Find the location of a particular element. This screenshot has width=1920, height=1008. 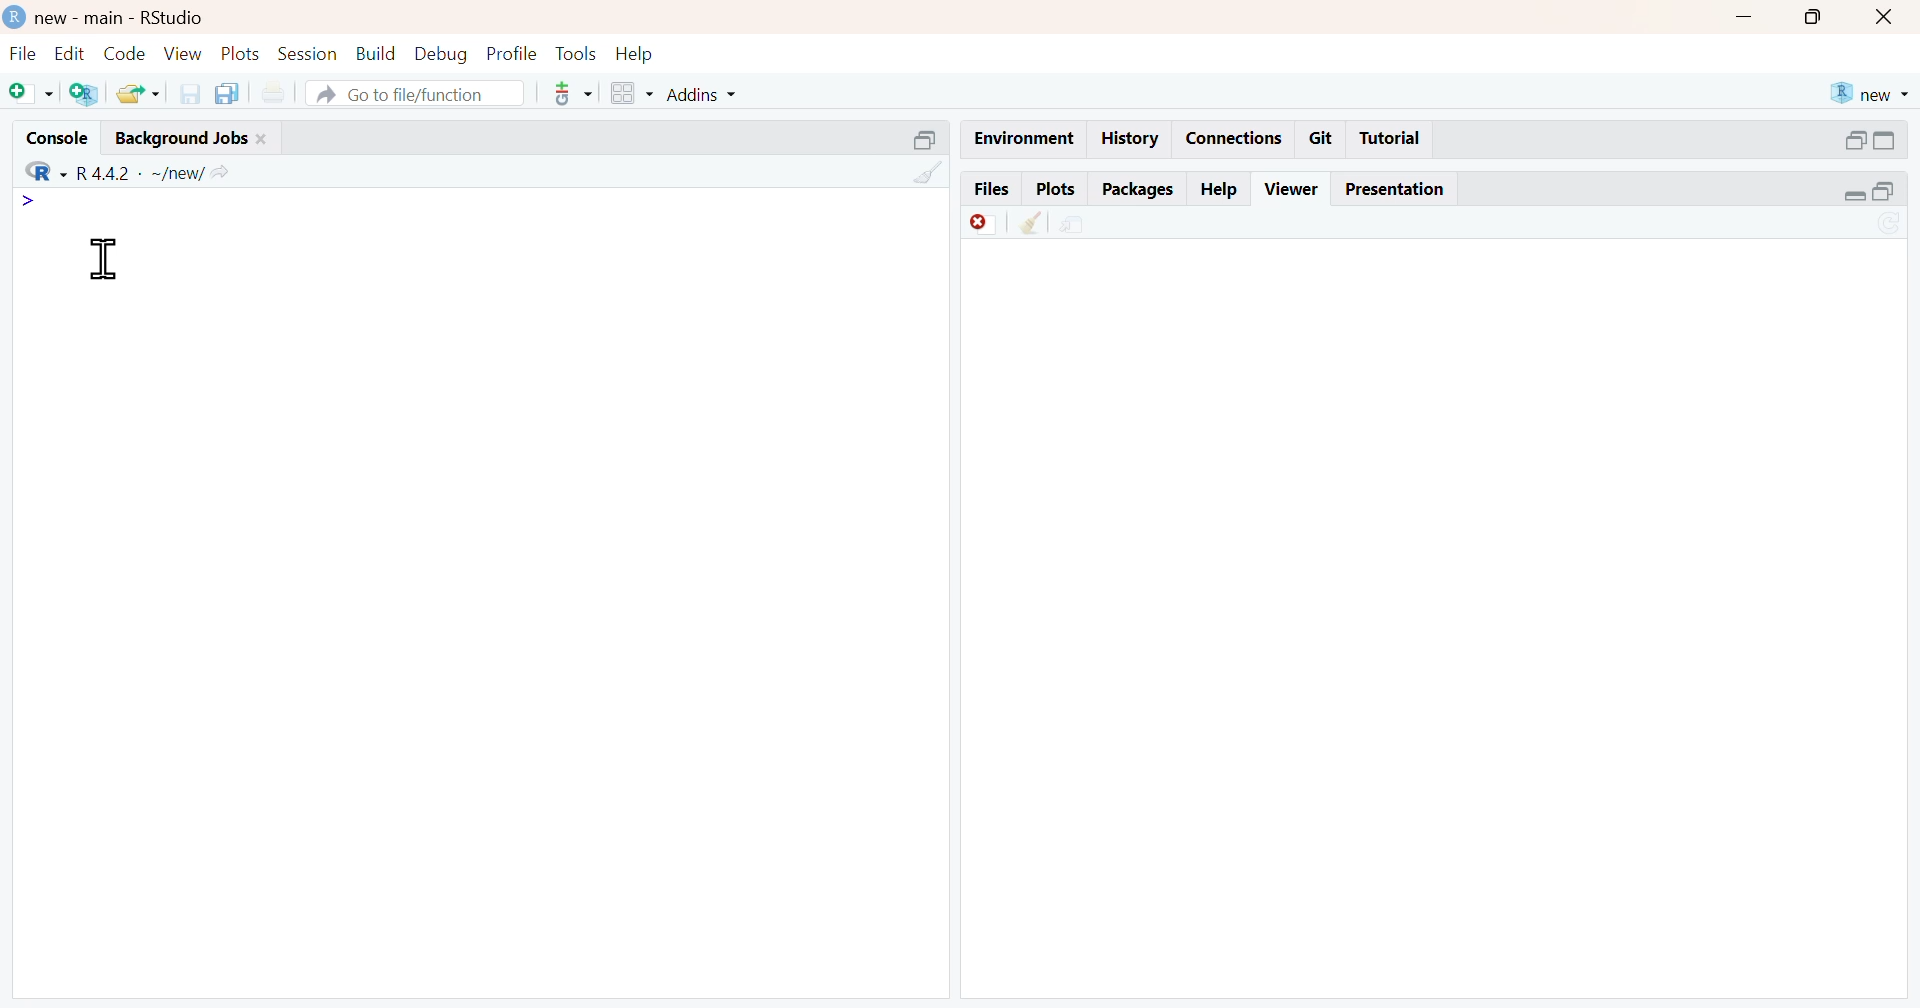

remove current viewer is located at coordinates (979, 225).